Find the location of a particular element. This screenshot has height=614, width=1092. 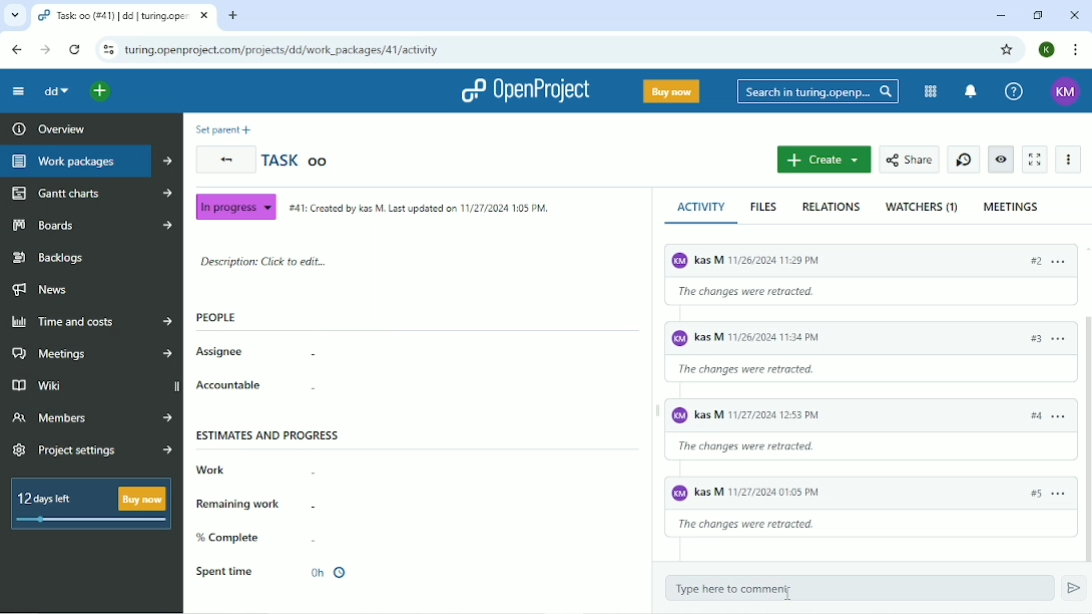

Watchers (1) is located at coordinates (921, 208).